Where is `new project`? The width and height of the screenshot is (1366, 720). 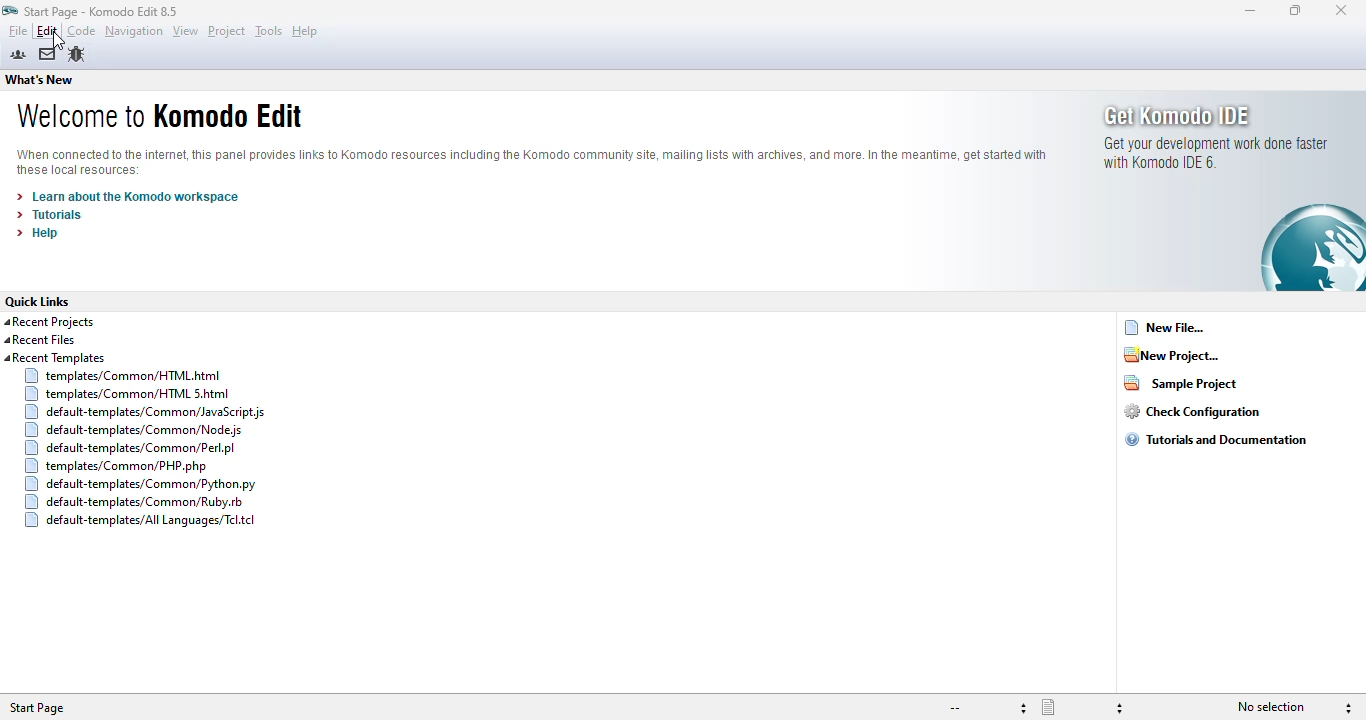
new project is located at coordinates (1172, 354).